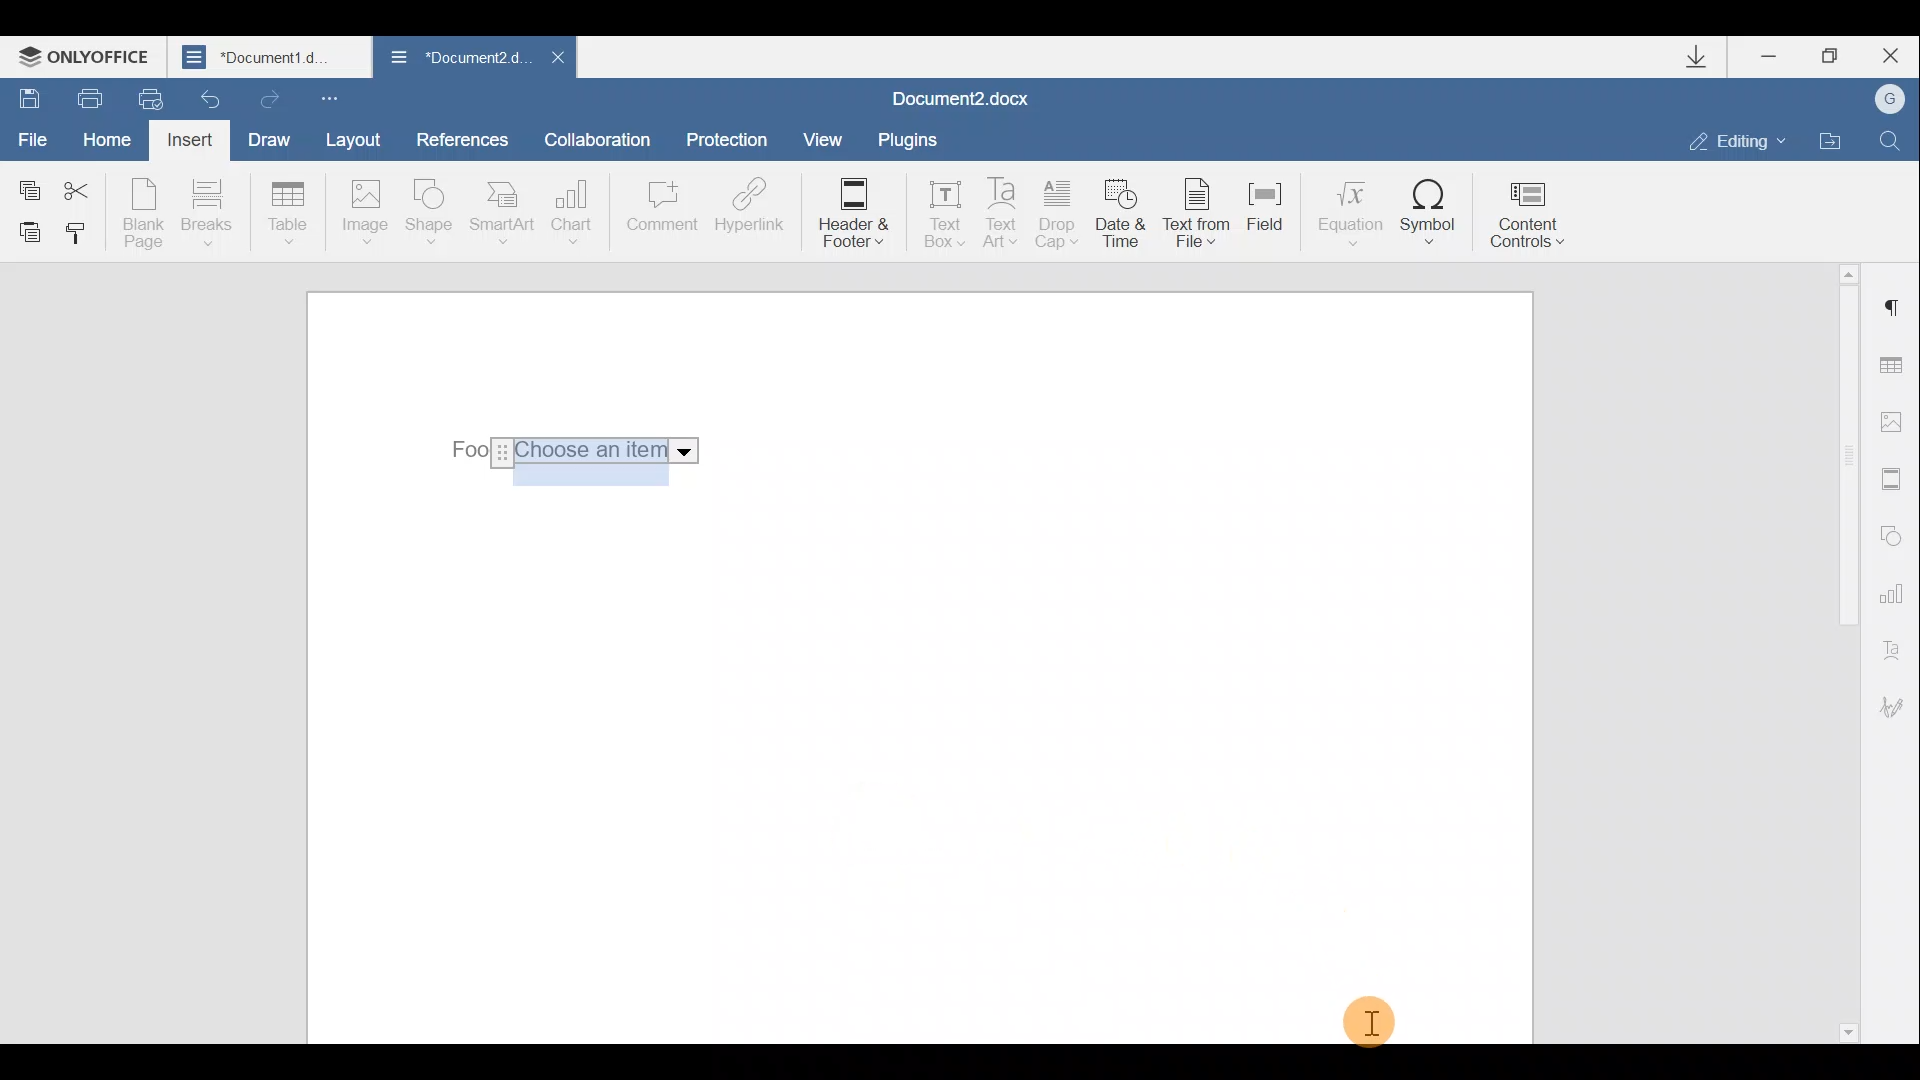 This screenshot has width=1920, height=1080. What do you see at coordinates (34, 137) in the screenshot?
I see `File` at bounding box center [34, 137].